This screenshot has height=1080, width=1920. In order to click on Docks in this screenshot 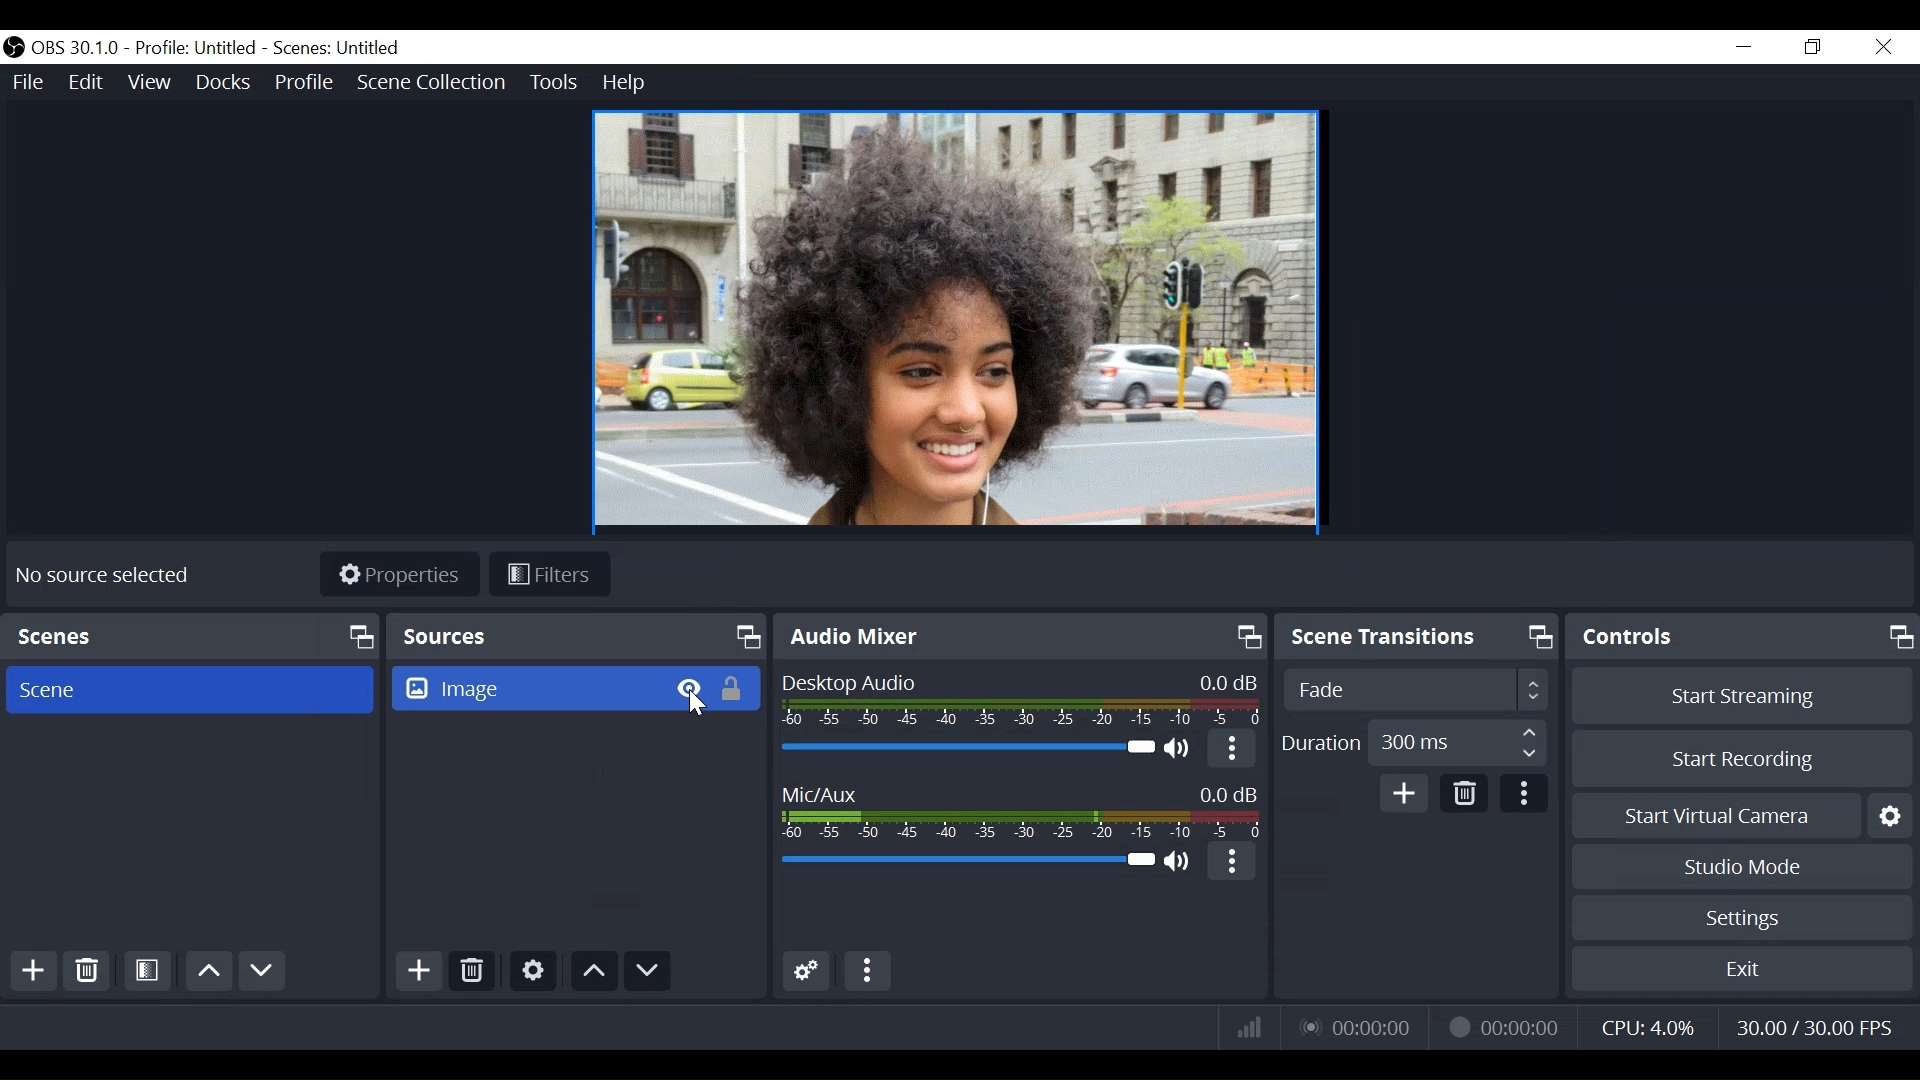, I will do `click(224, 80)`.